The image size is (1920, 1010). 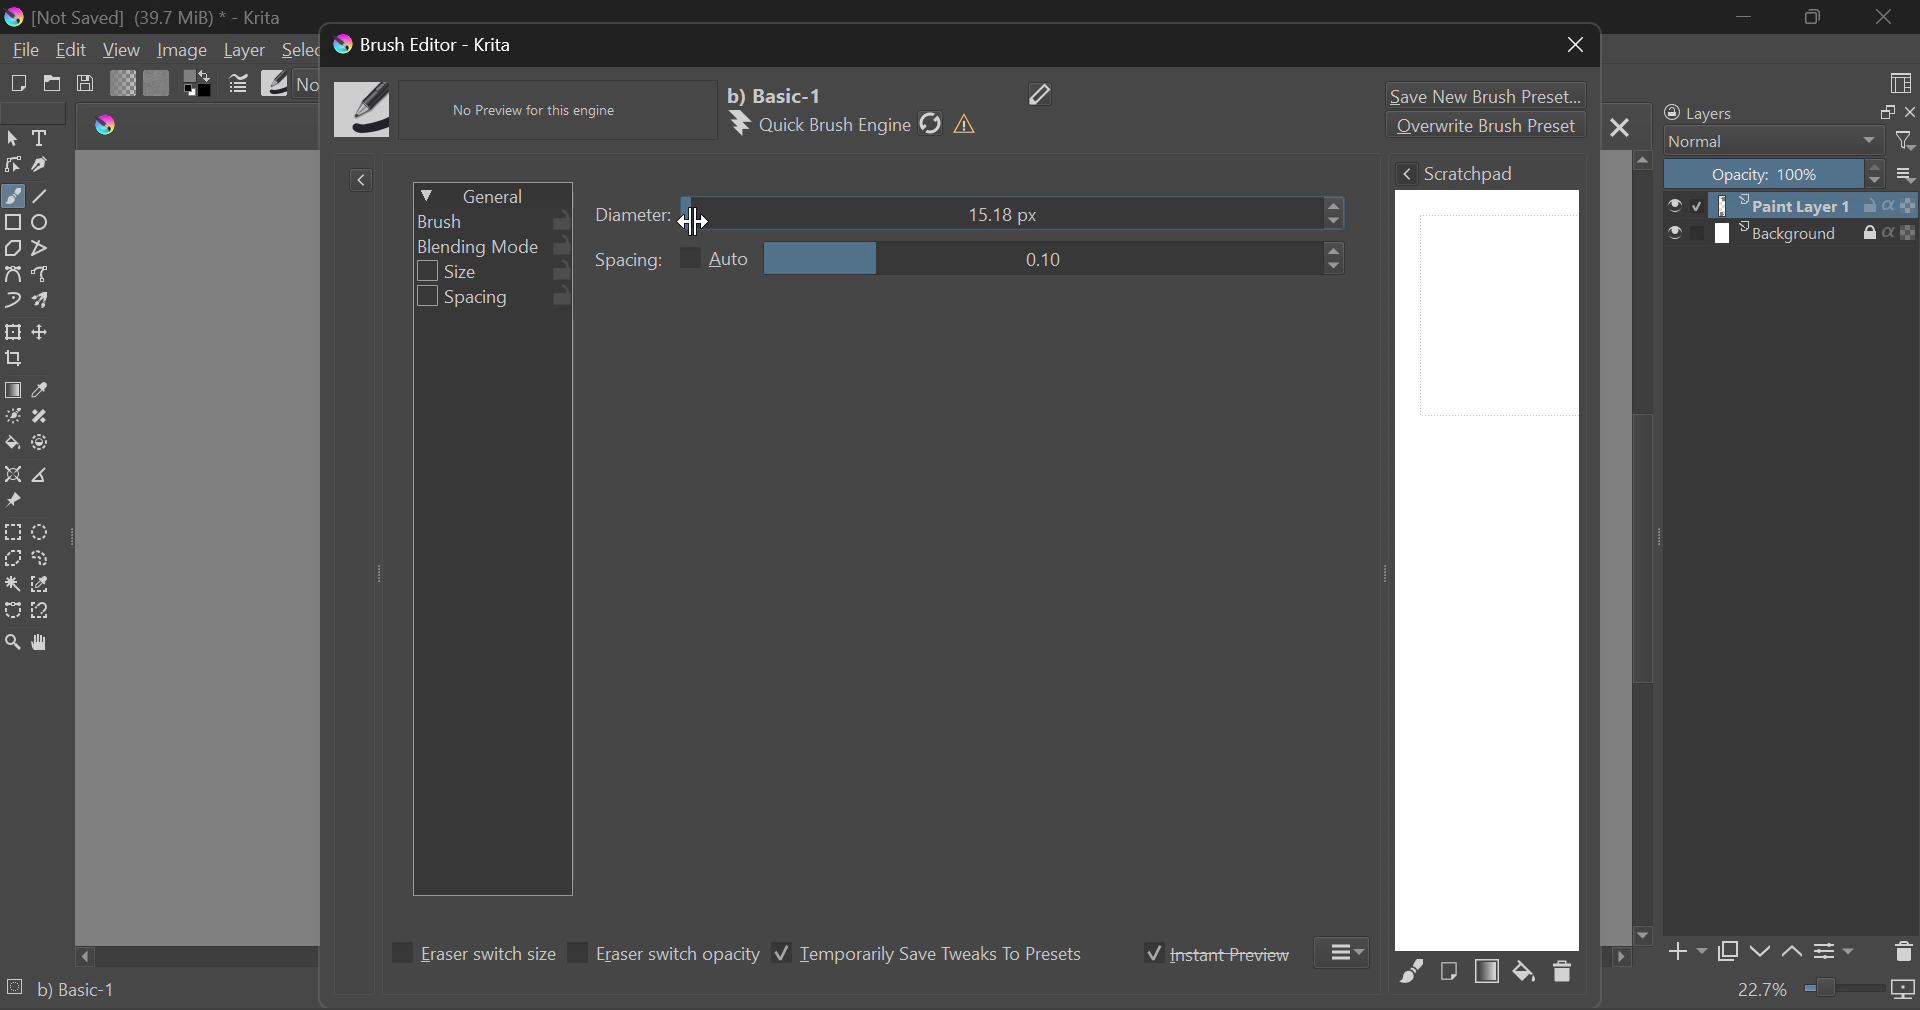 What do you see at coordinates (73, 50) in the screenshot?
I see `Edit` at bounding box center [73, 50].